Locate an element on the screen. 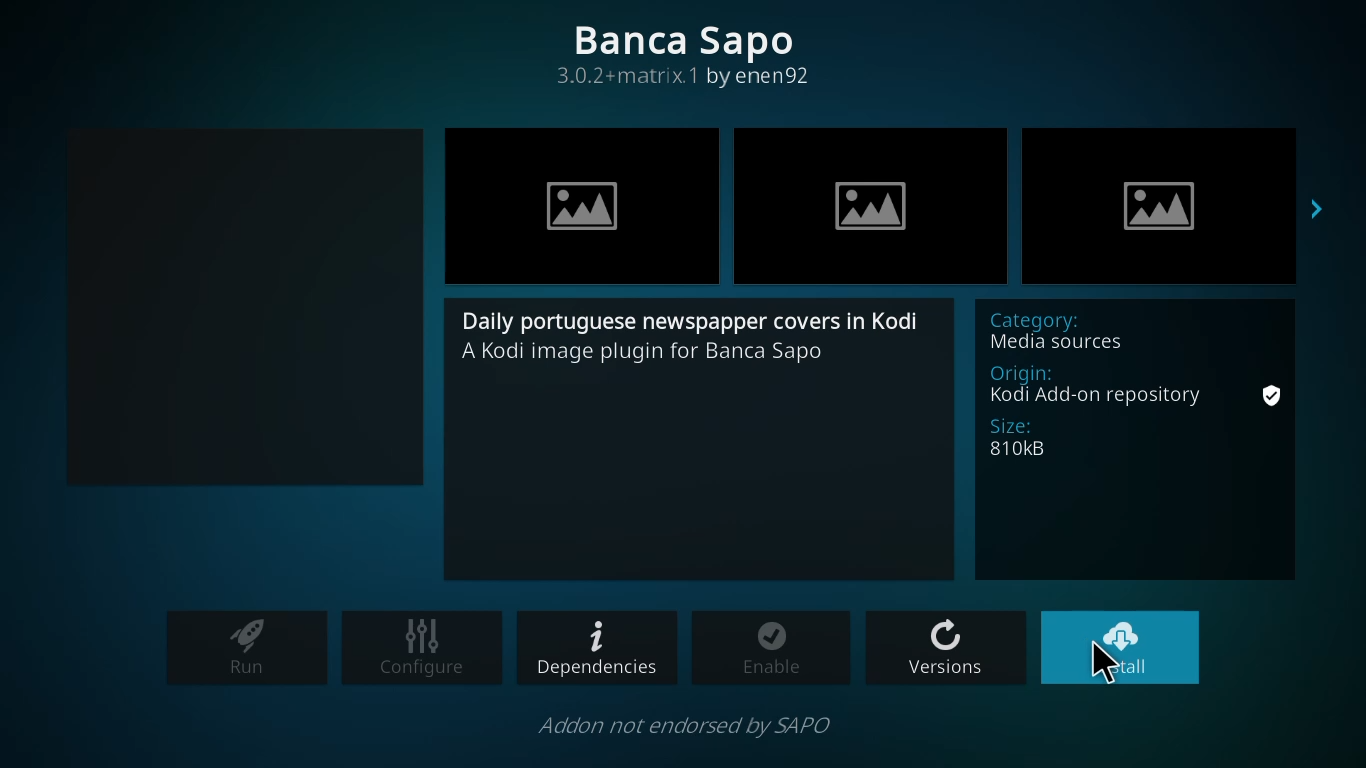  dependencies is located at coordinates (595, 650).